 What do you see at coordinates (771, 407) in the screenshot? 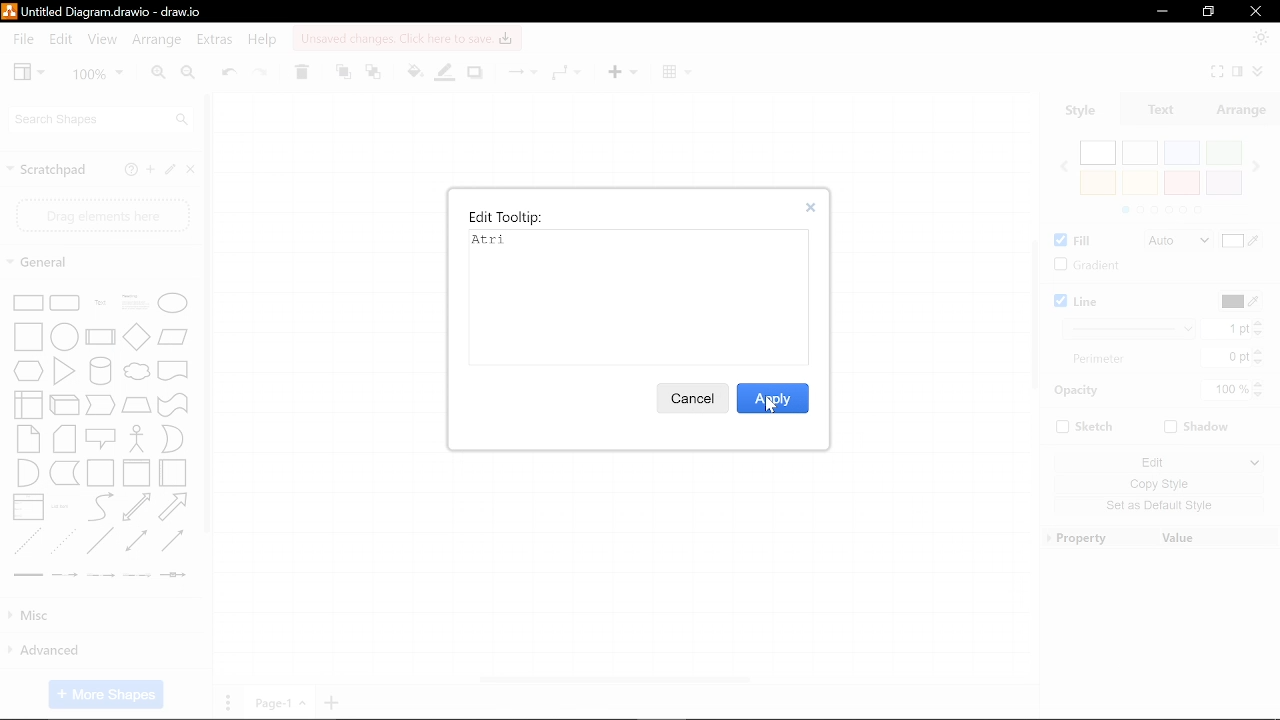
I see `cursor` at bounding box center [771, 407].